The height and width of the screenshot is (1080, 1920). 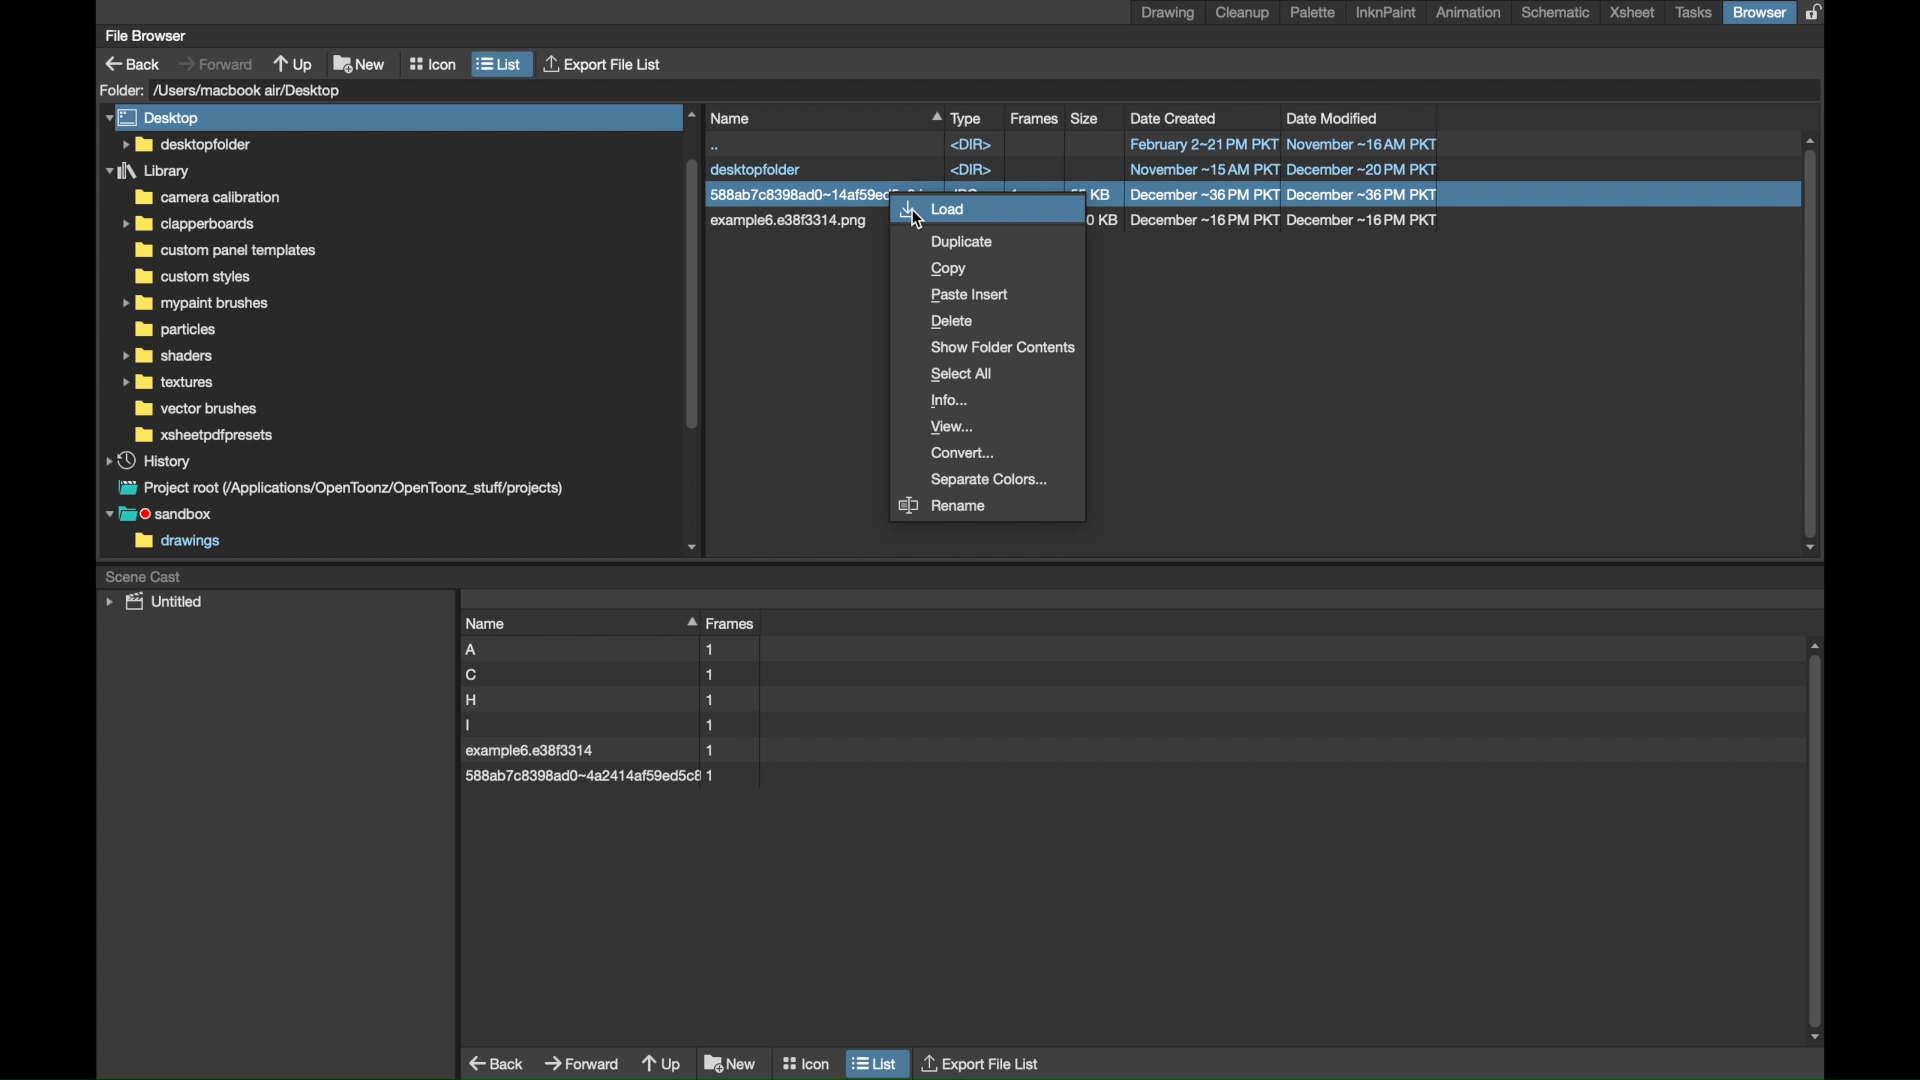 What do you see at coordinates (150, 460) in the screenshot?
I see `history` at bounding box center [150, 460].